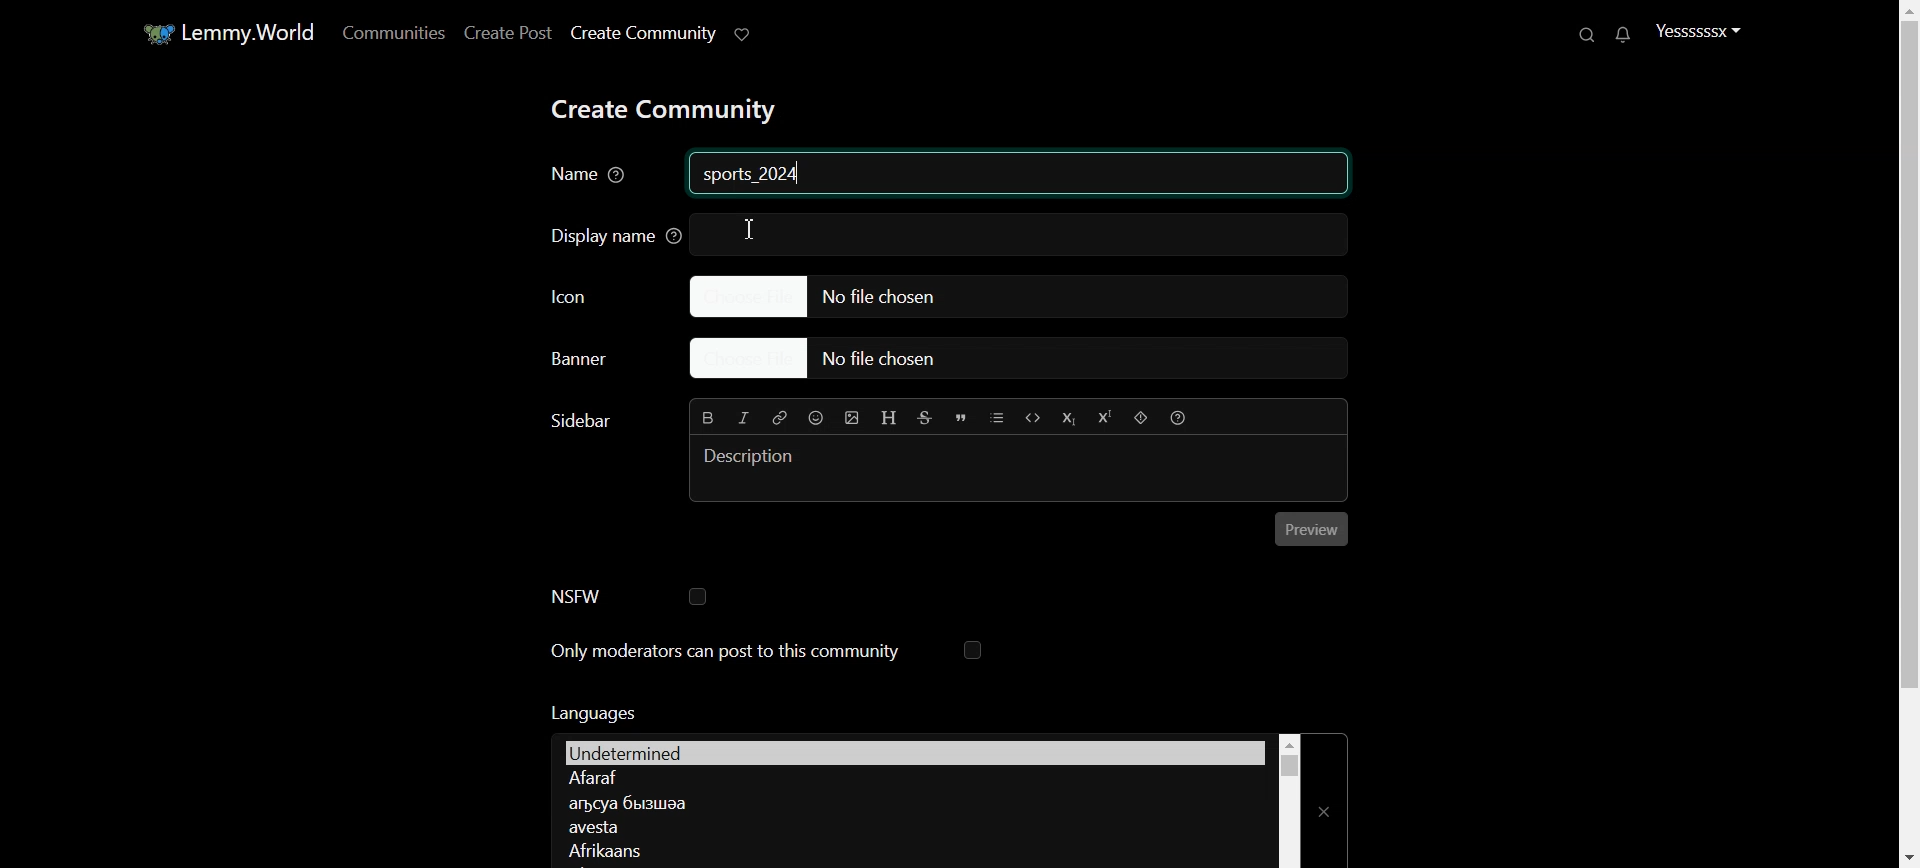 The width and height of the screenshot is (1920, 868). Describe the element at coordinates (1103, 418) in the screenshot. I see `Superscript` at that location.